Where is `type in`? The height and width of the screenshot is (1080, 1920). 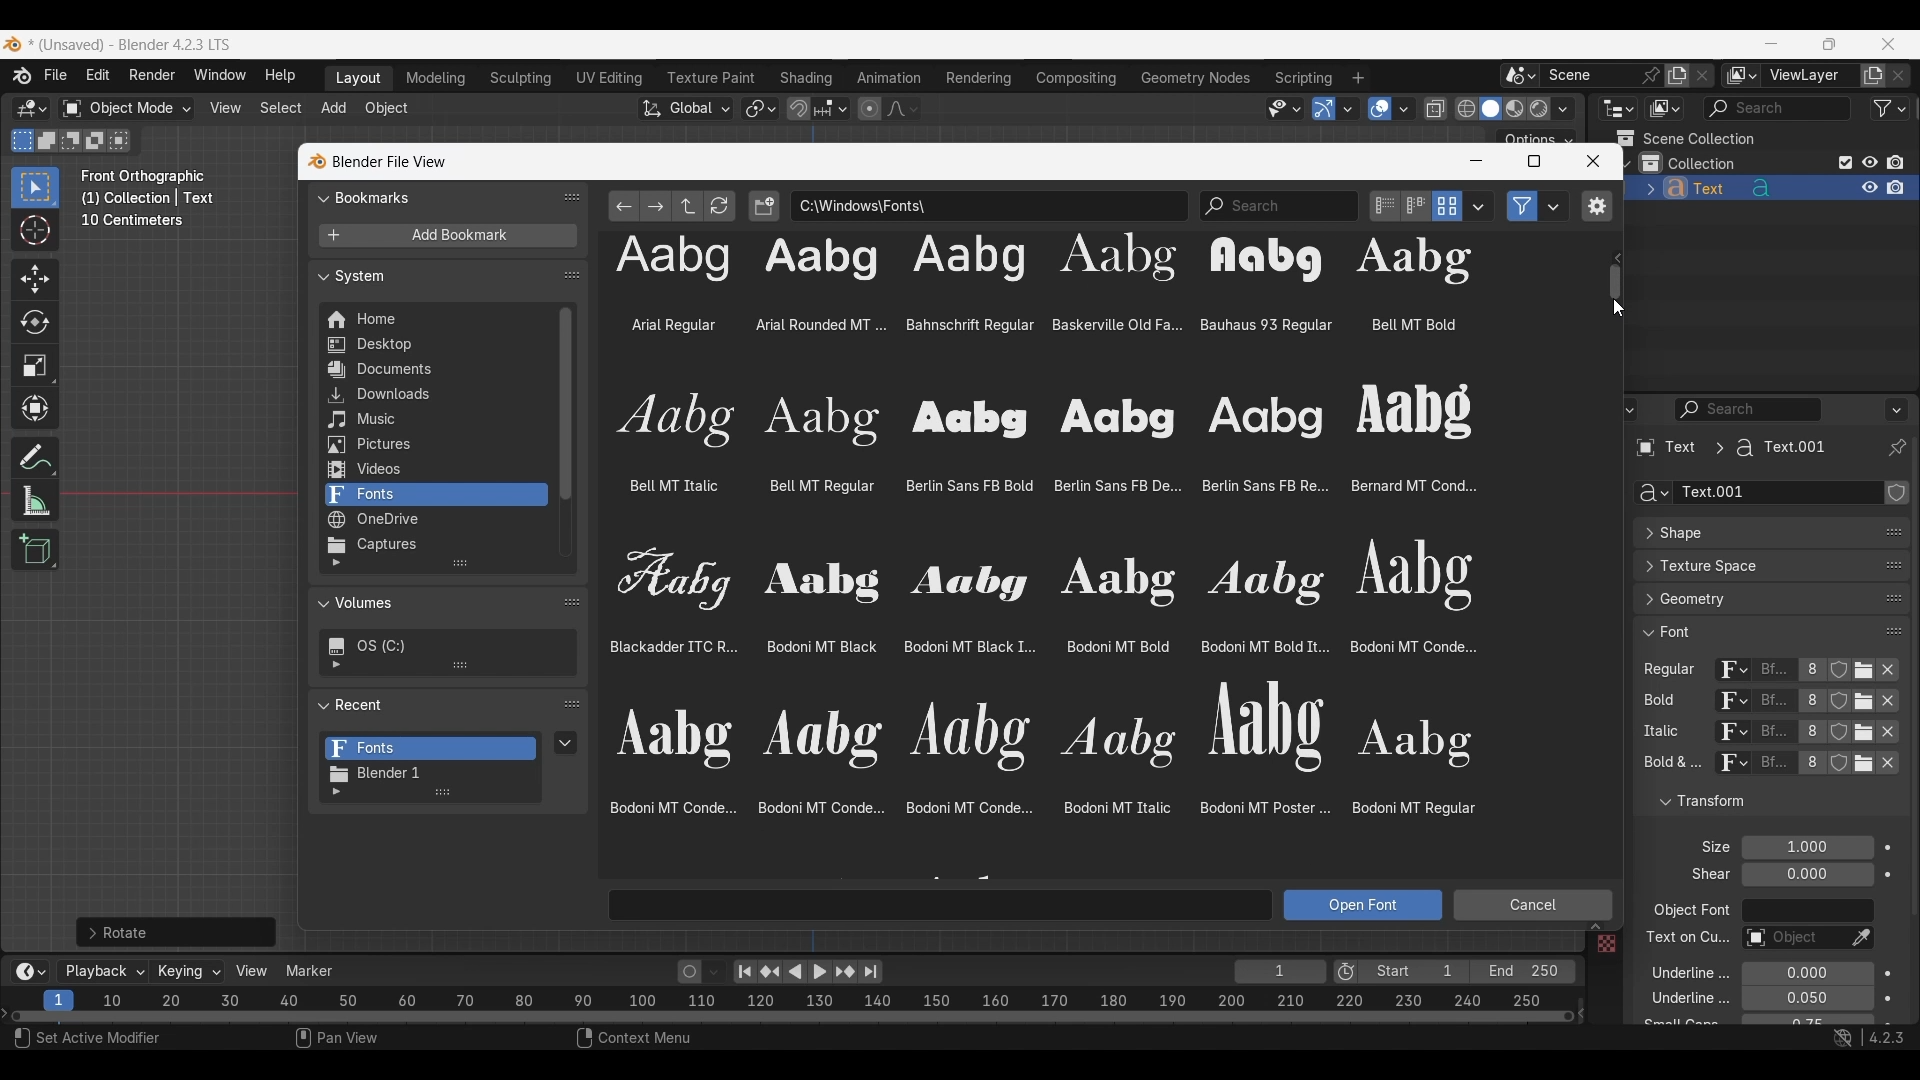 type in is located at coordinates (942, 904).